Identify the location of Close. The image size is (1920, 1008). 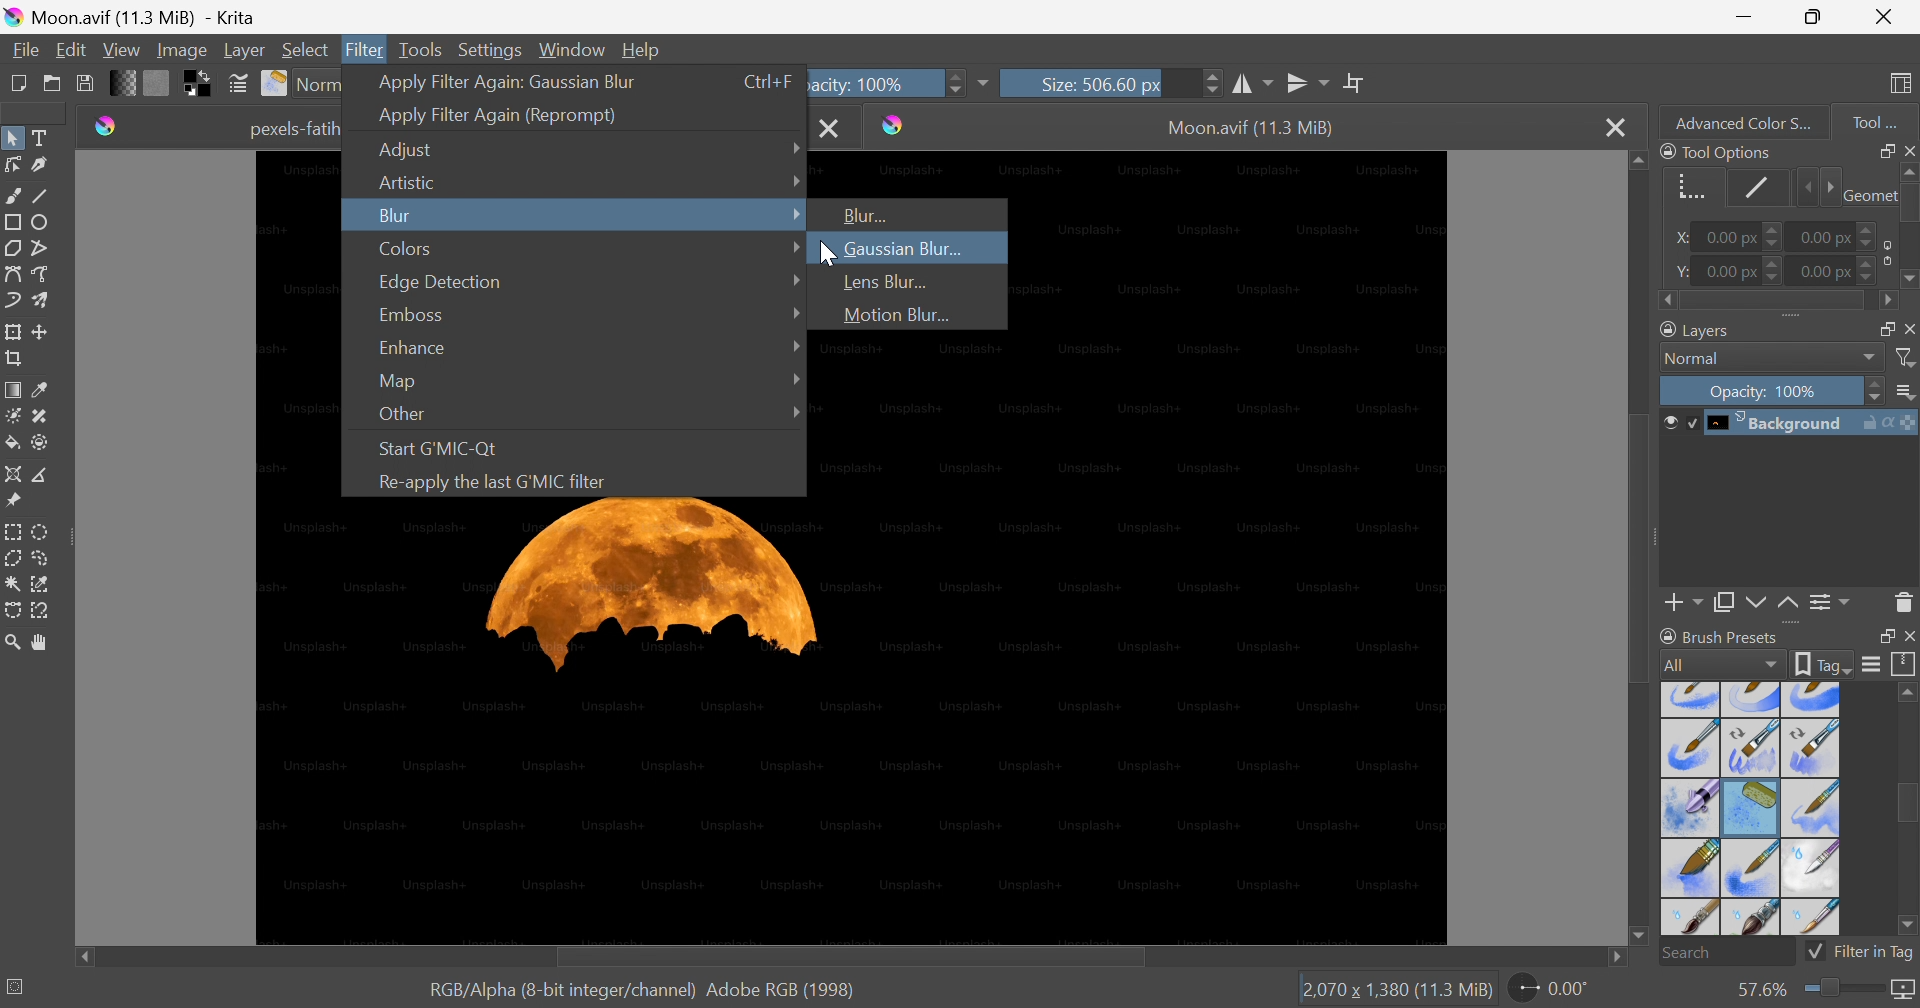
(1908, 636).